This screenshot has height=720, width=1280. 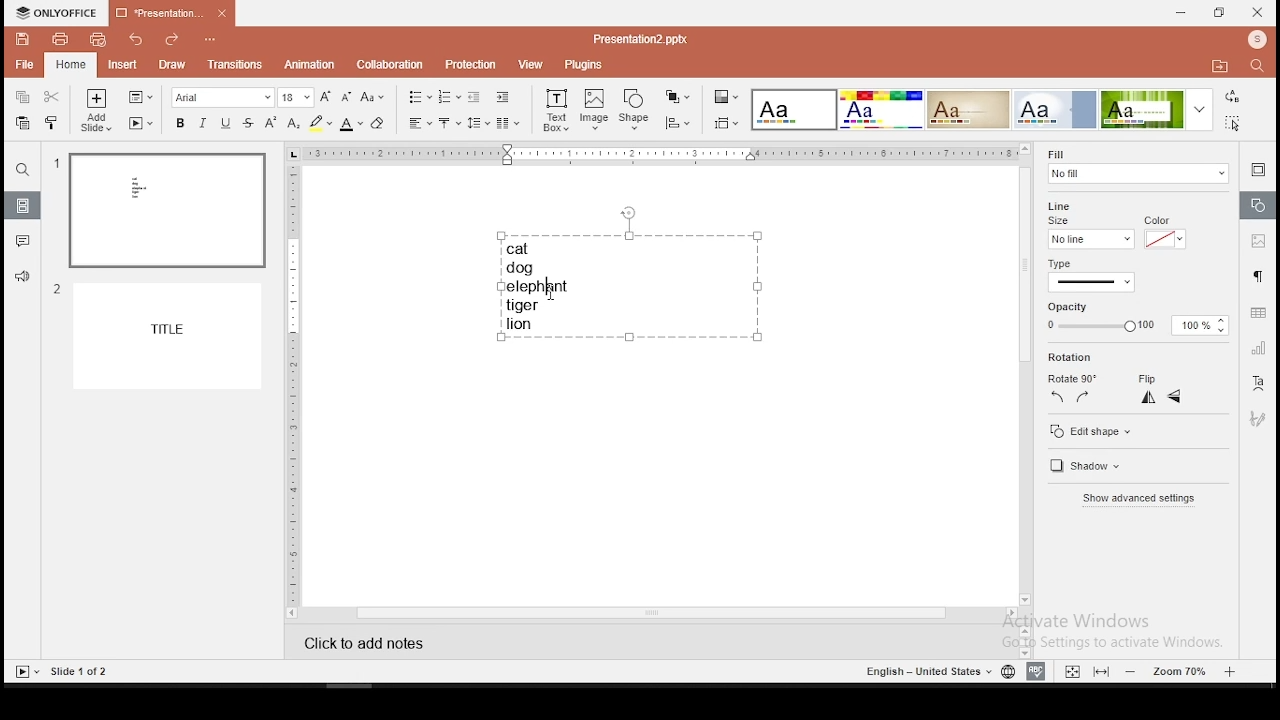 I want to click on opacity, so click(x=1071, y=305).